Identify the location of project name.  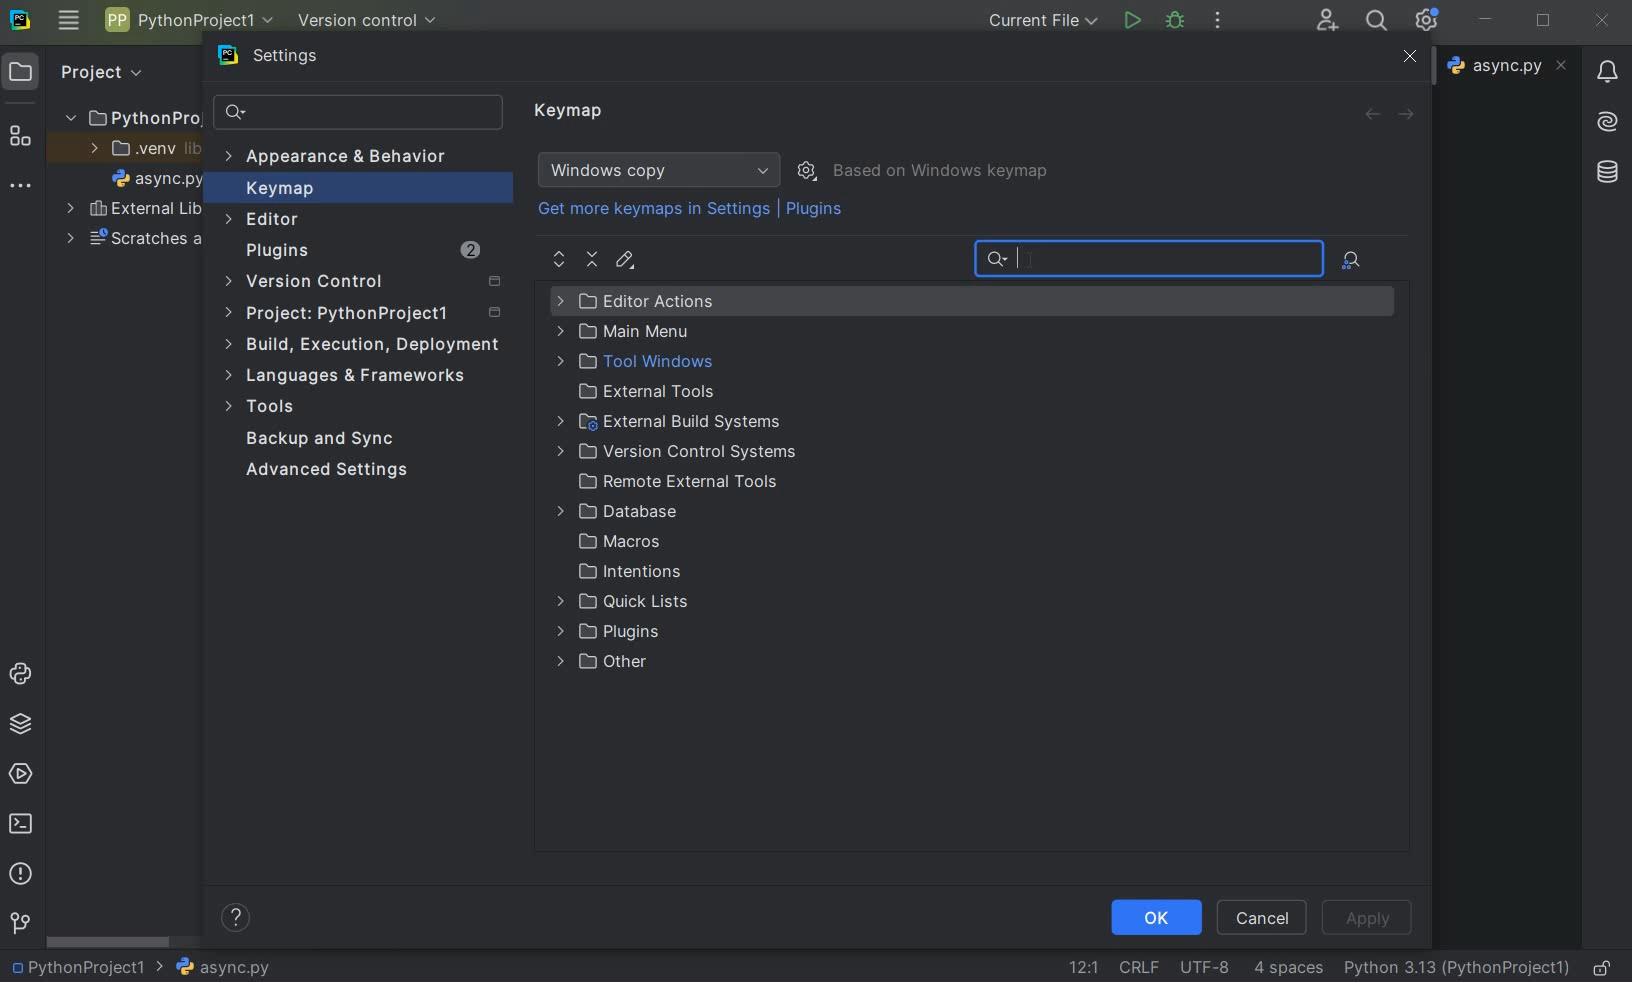
(187, 20).